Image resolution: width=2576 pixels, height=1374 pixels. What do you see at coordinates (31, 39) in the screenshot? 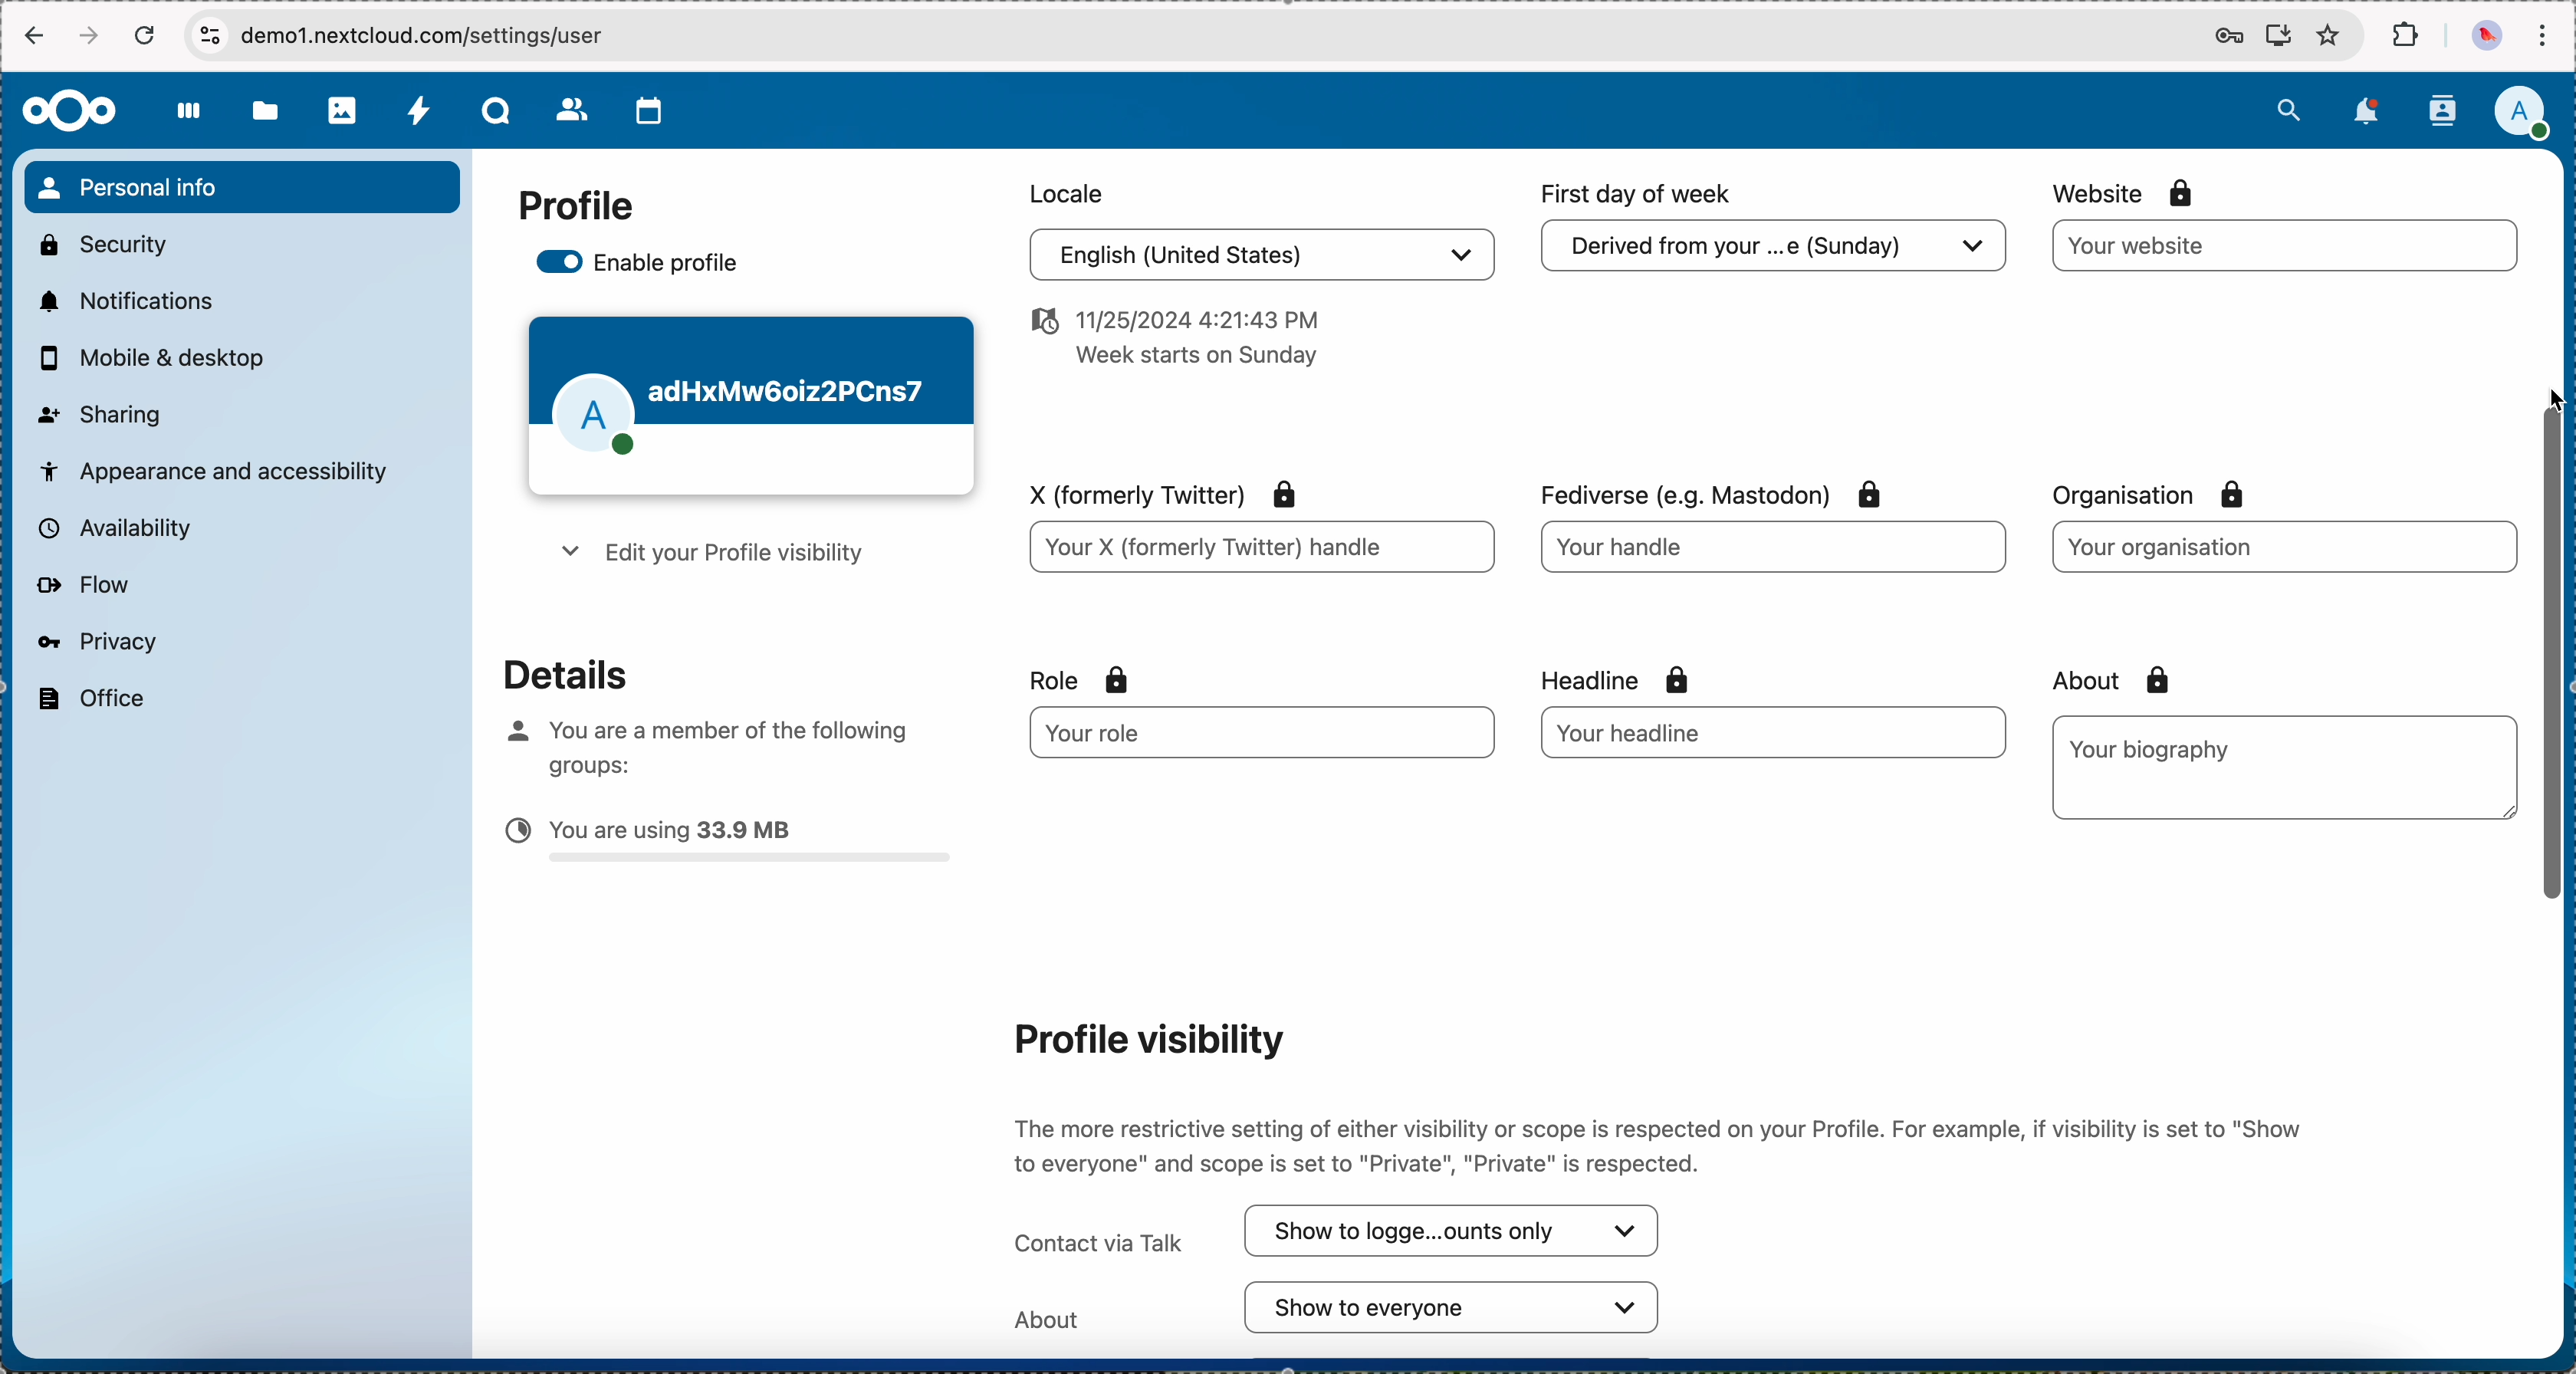
I see `navigate back` at bounding box center [31, 39].